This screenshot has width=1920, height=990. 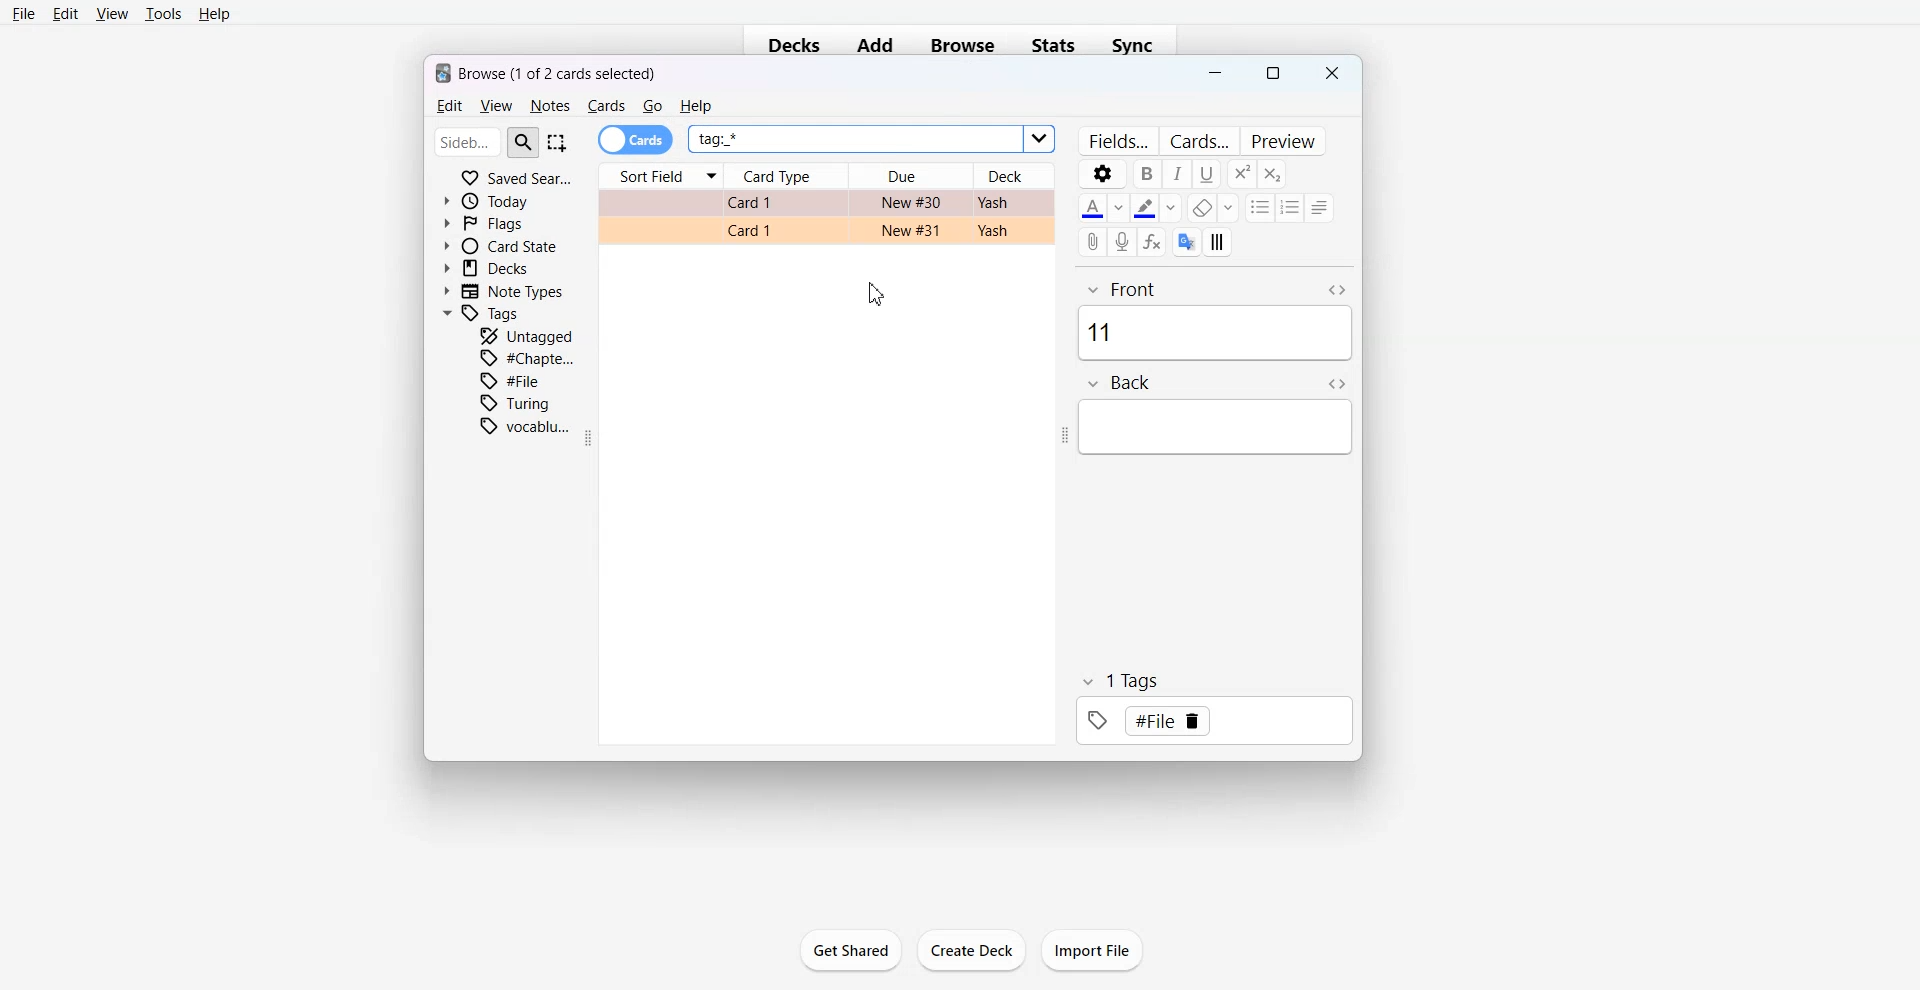 I want to click on Add, so click(x=875, y=46).